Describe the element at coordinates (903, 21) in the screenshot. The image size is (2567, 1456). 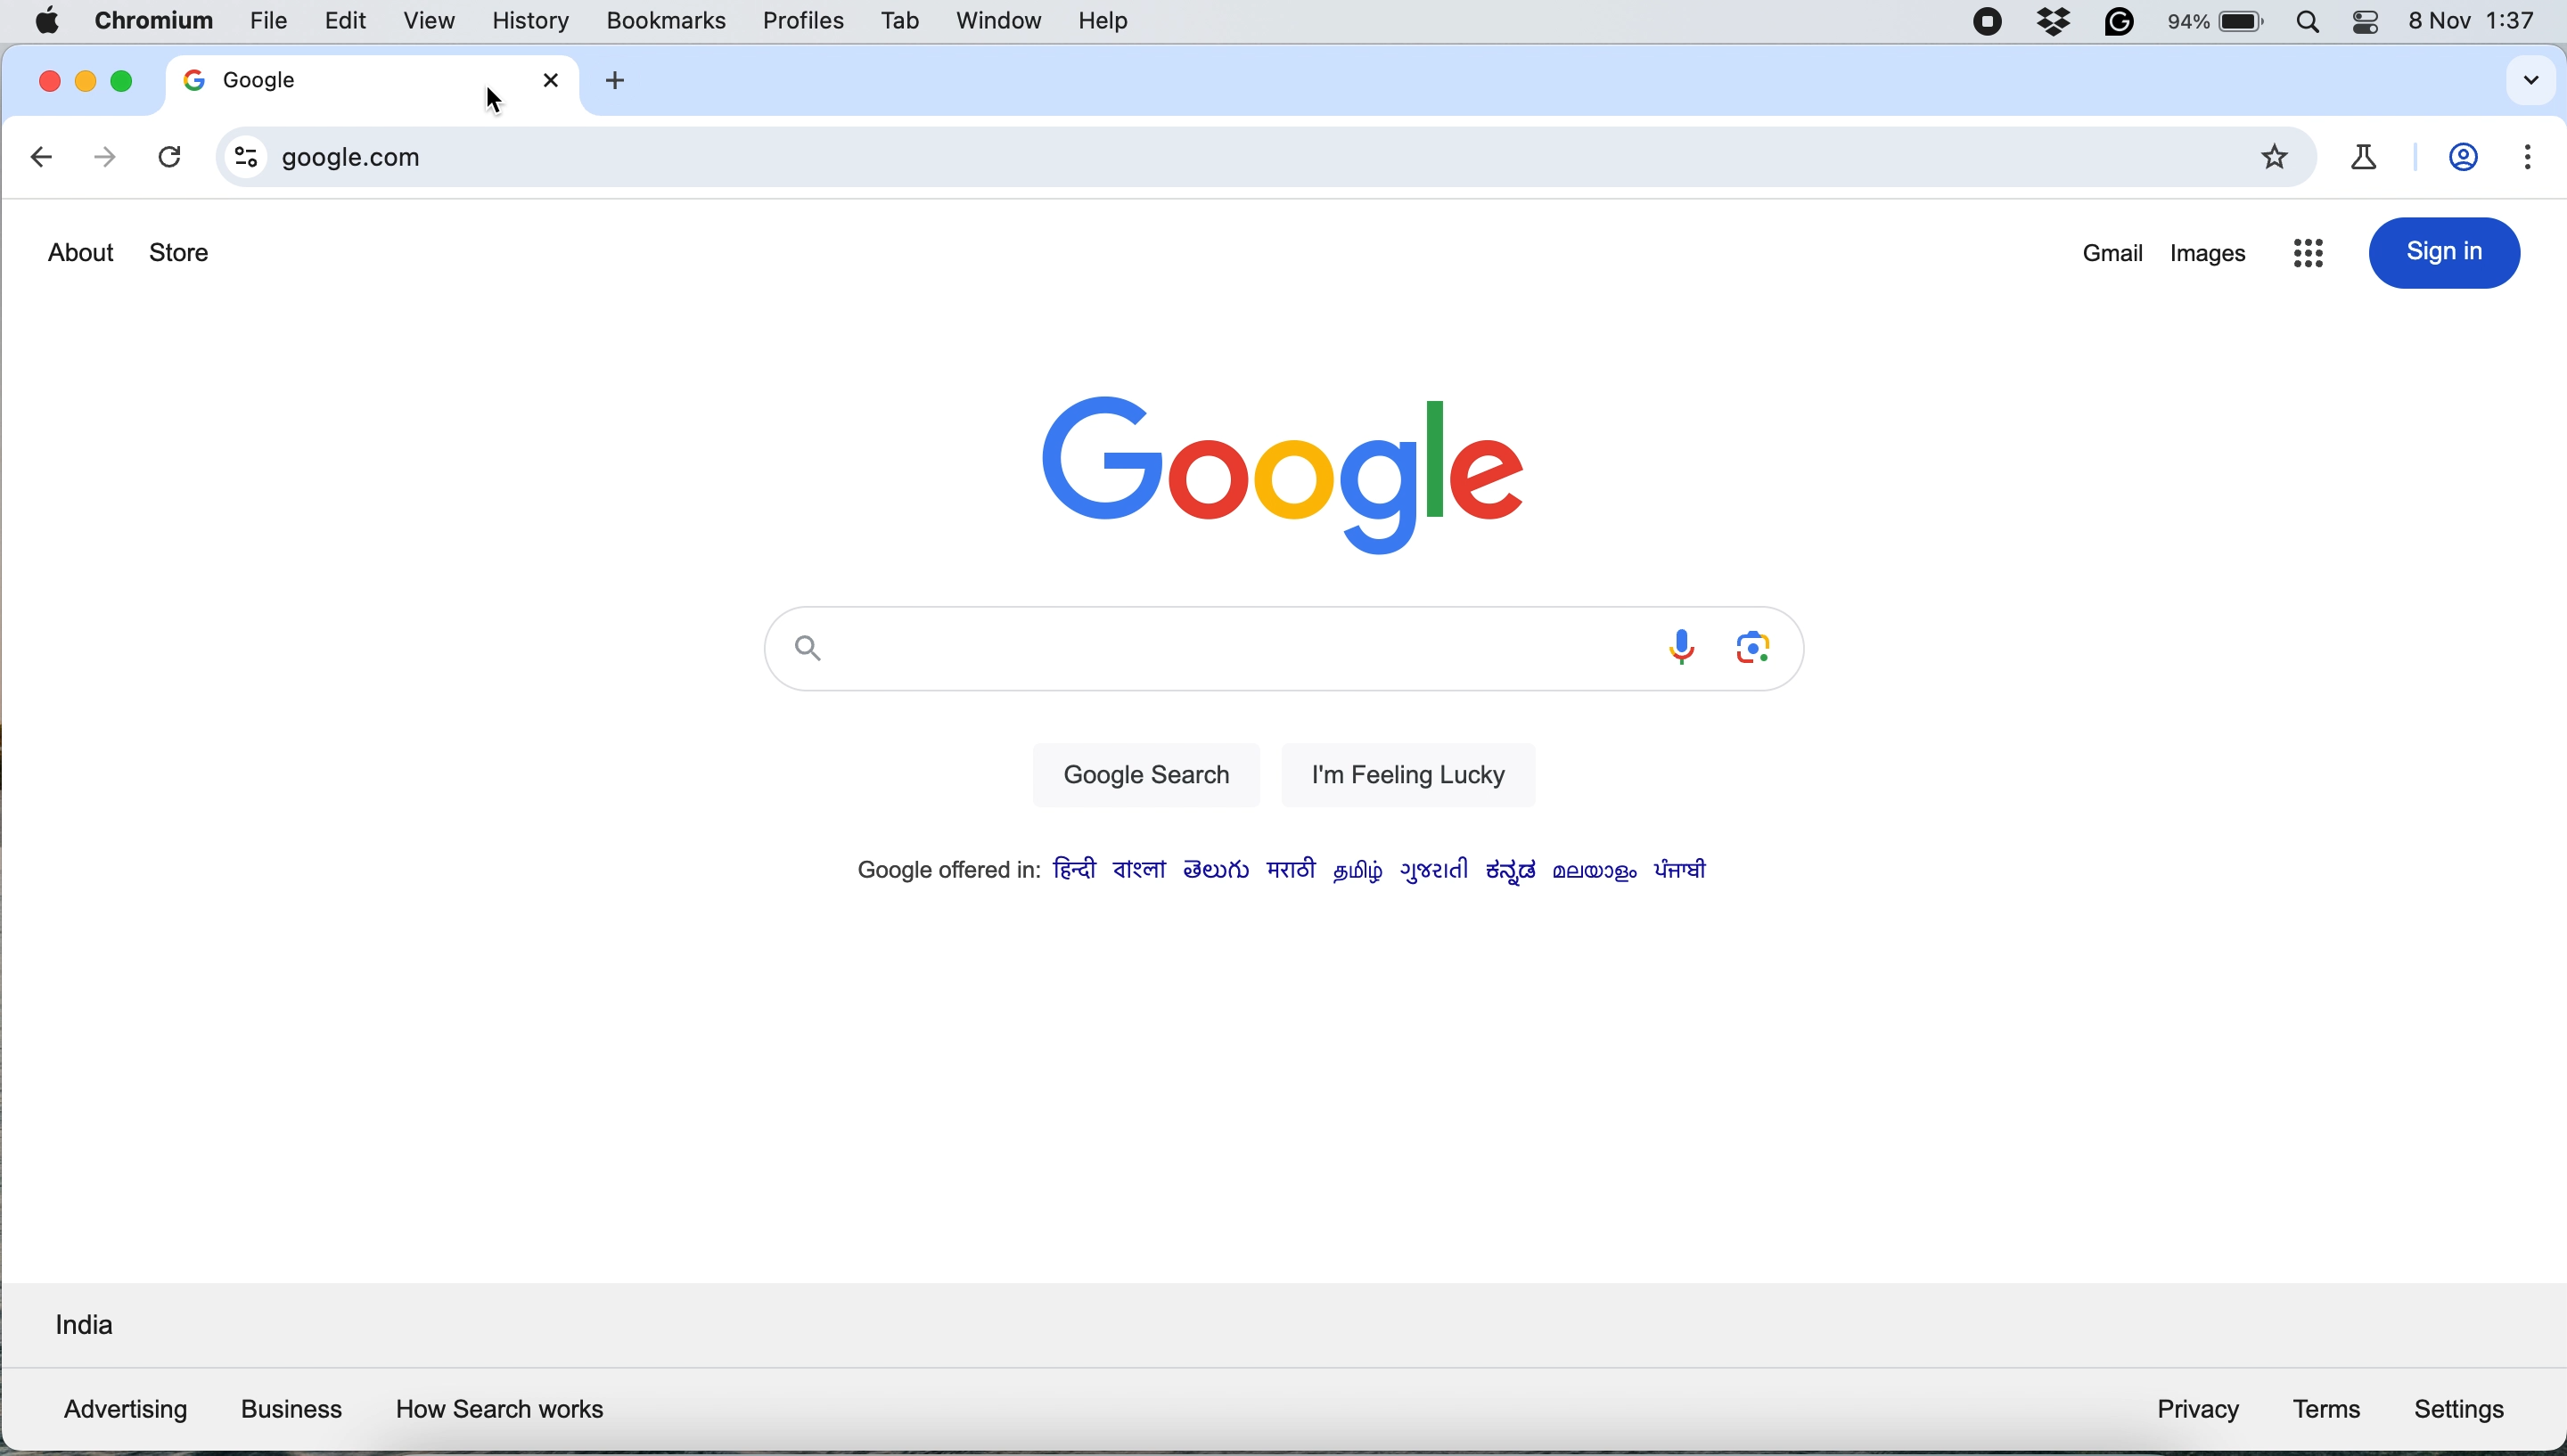
I see `tab` at that location.